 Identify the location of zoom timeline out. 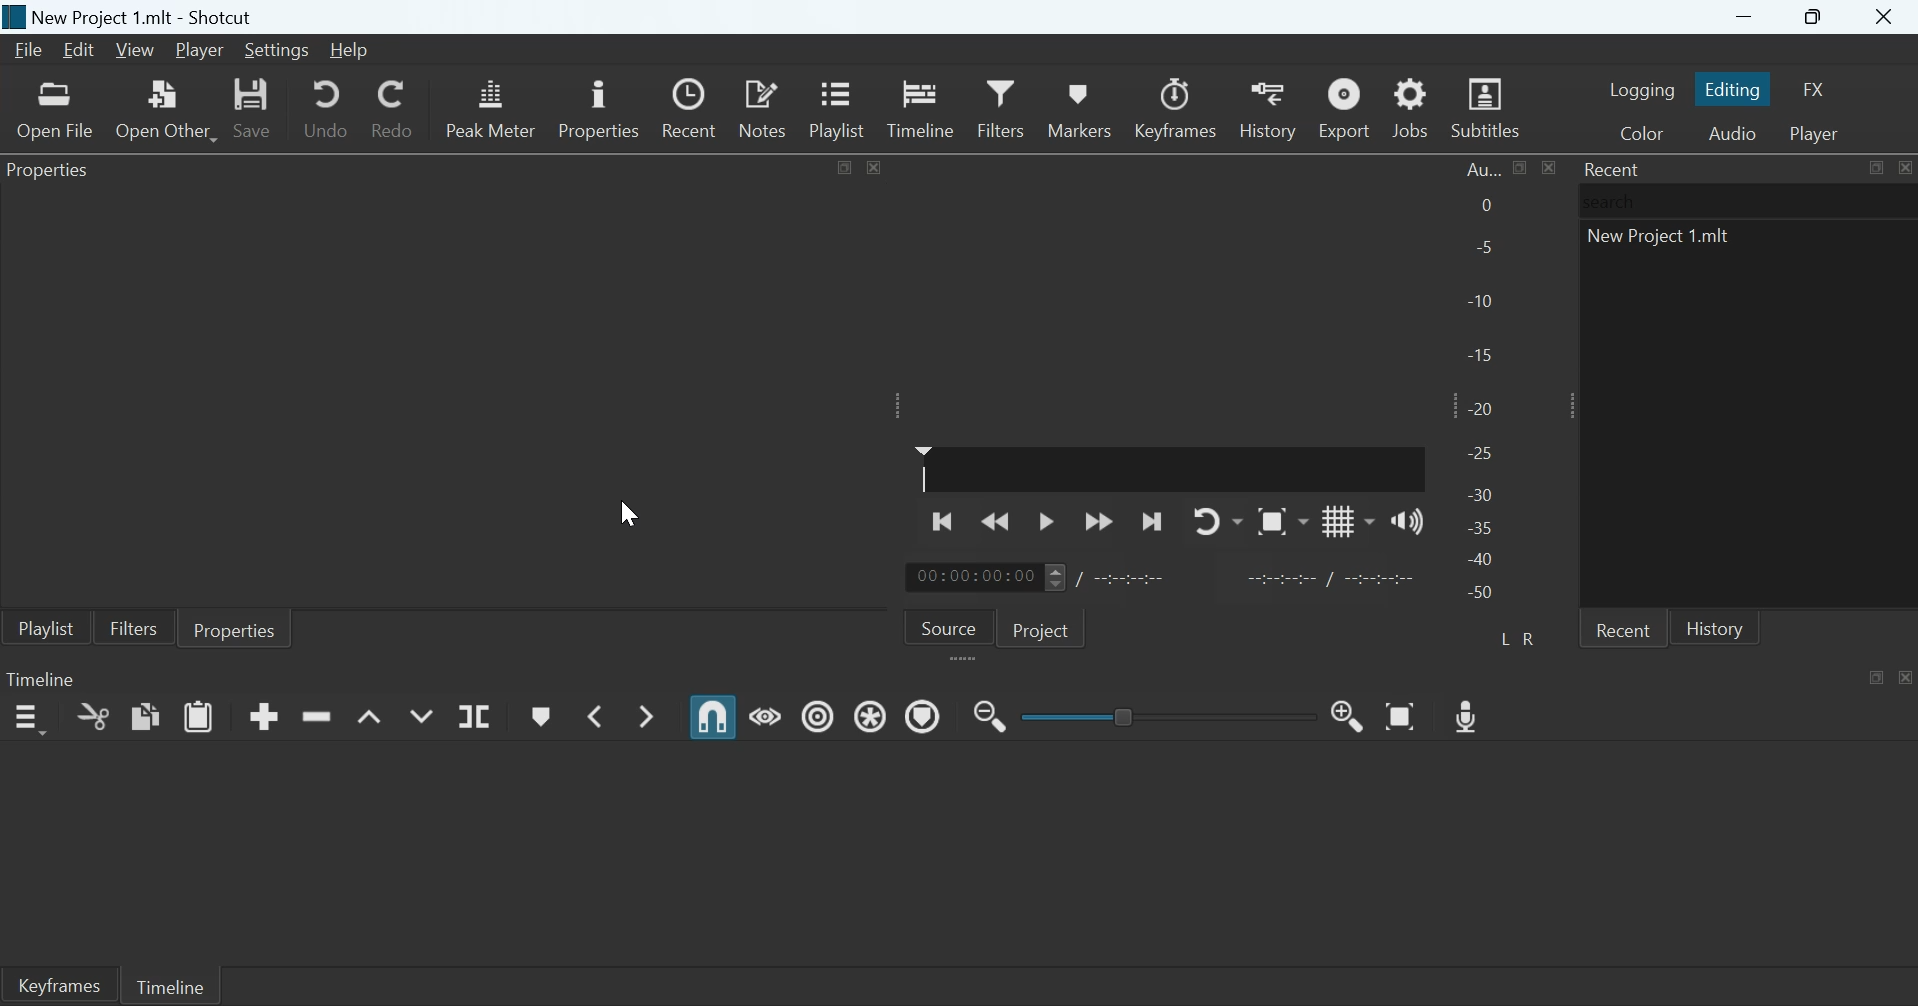
(990, 714).